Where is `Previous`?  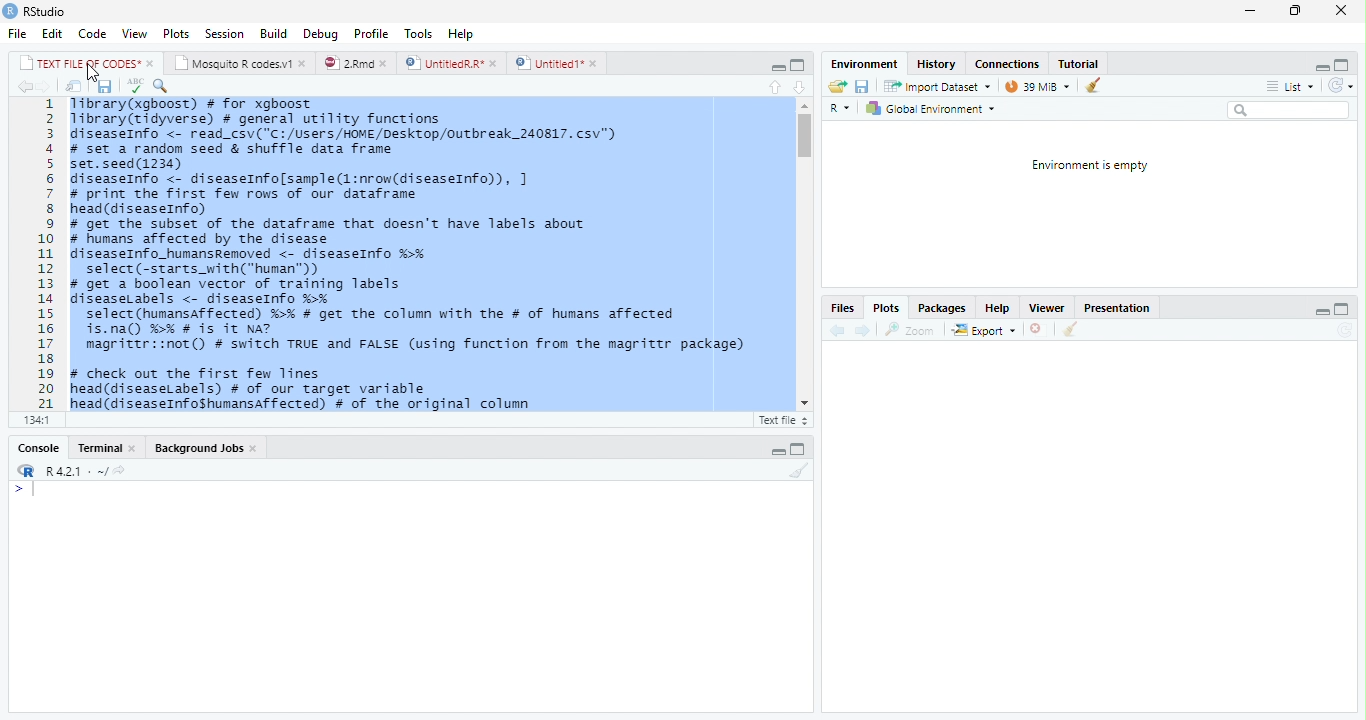
Previous is located at coordinates (835, 329).